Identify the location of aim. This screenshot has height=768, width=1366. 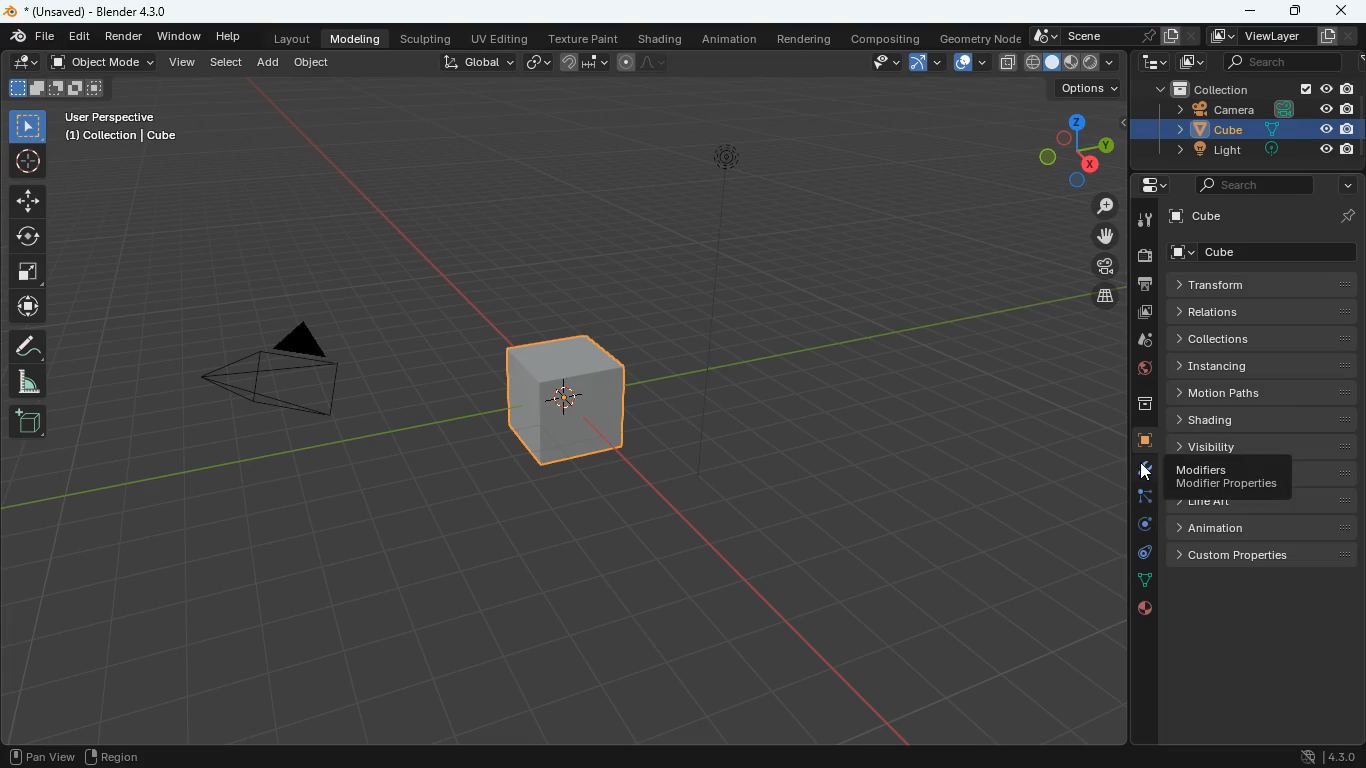
(26, 165).